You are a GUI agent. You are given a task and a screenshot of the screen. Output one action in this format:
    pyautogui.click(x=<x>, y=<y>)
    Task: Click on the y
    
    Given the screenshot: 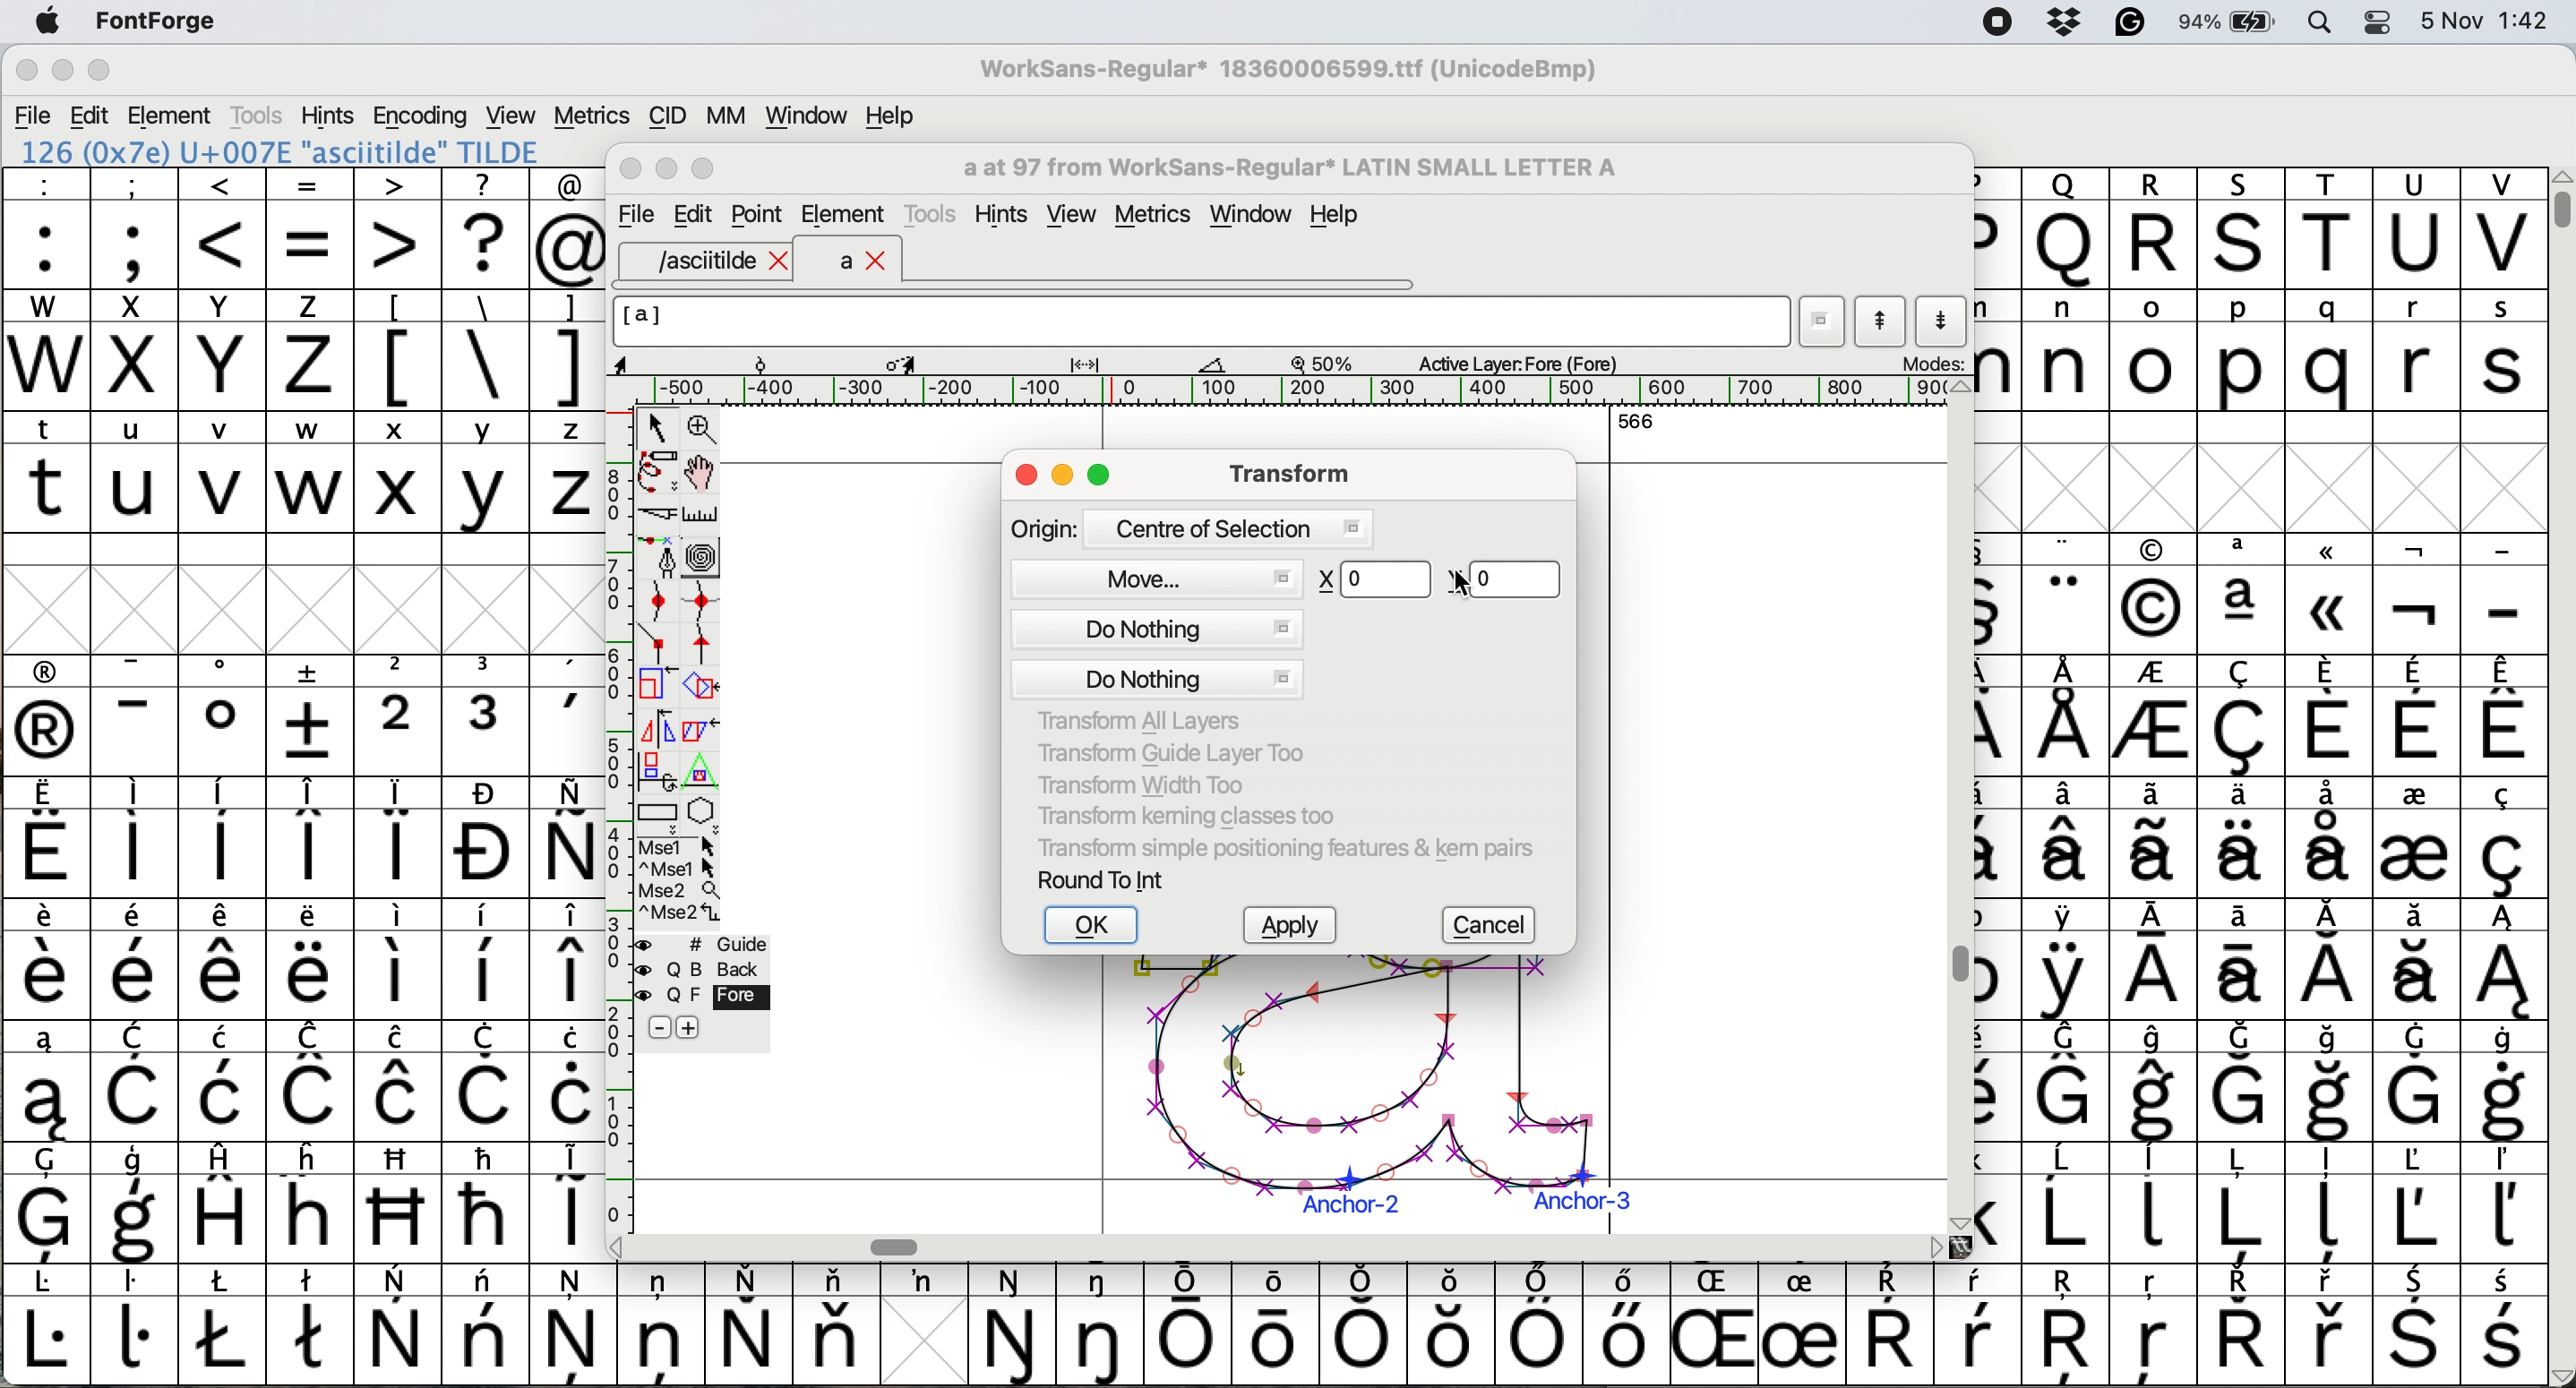 What is the action you would take?
    pyautogui.click(x=482, y=473)
    